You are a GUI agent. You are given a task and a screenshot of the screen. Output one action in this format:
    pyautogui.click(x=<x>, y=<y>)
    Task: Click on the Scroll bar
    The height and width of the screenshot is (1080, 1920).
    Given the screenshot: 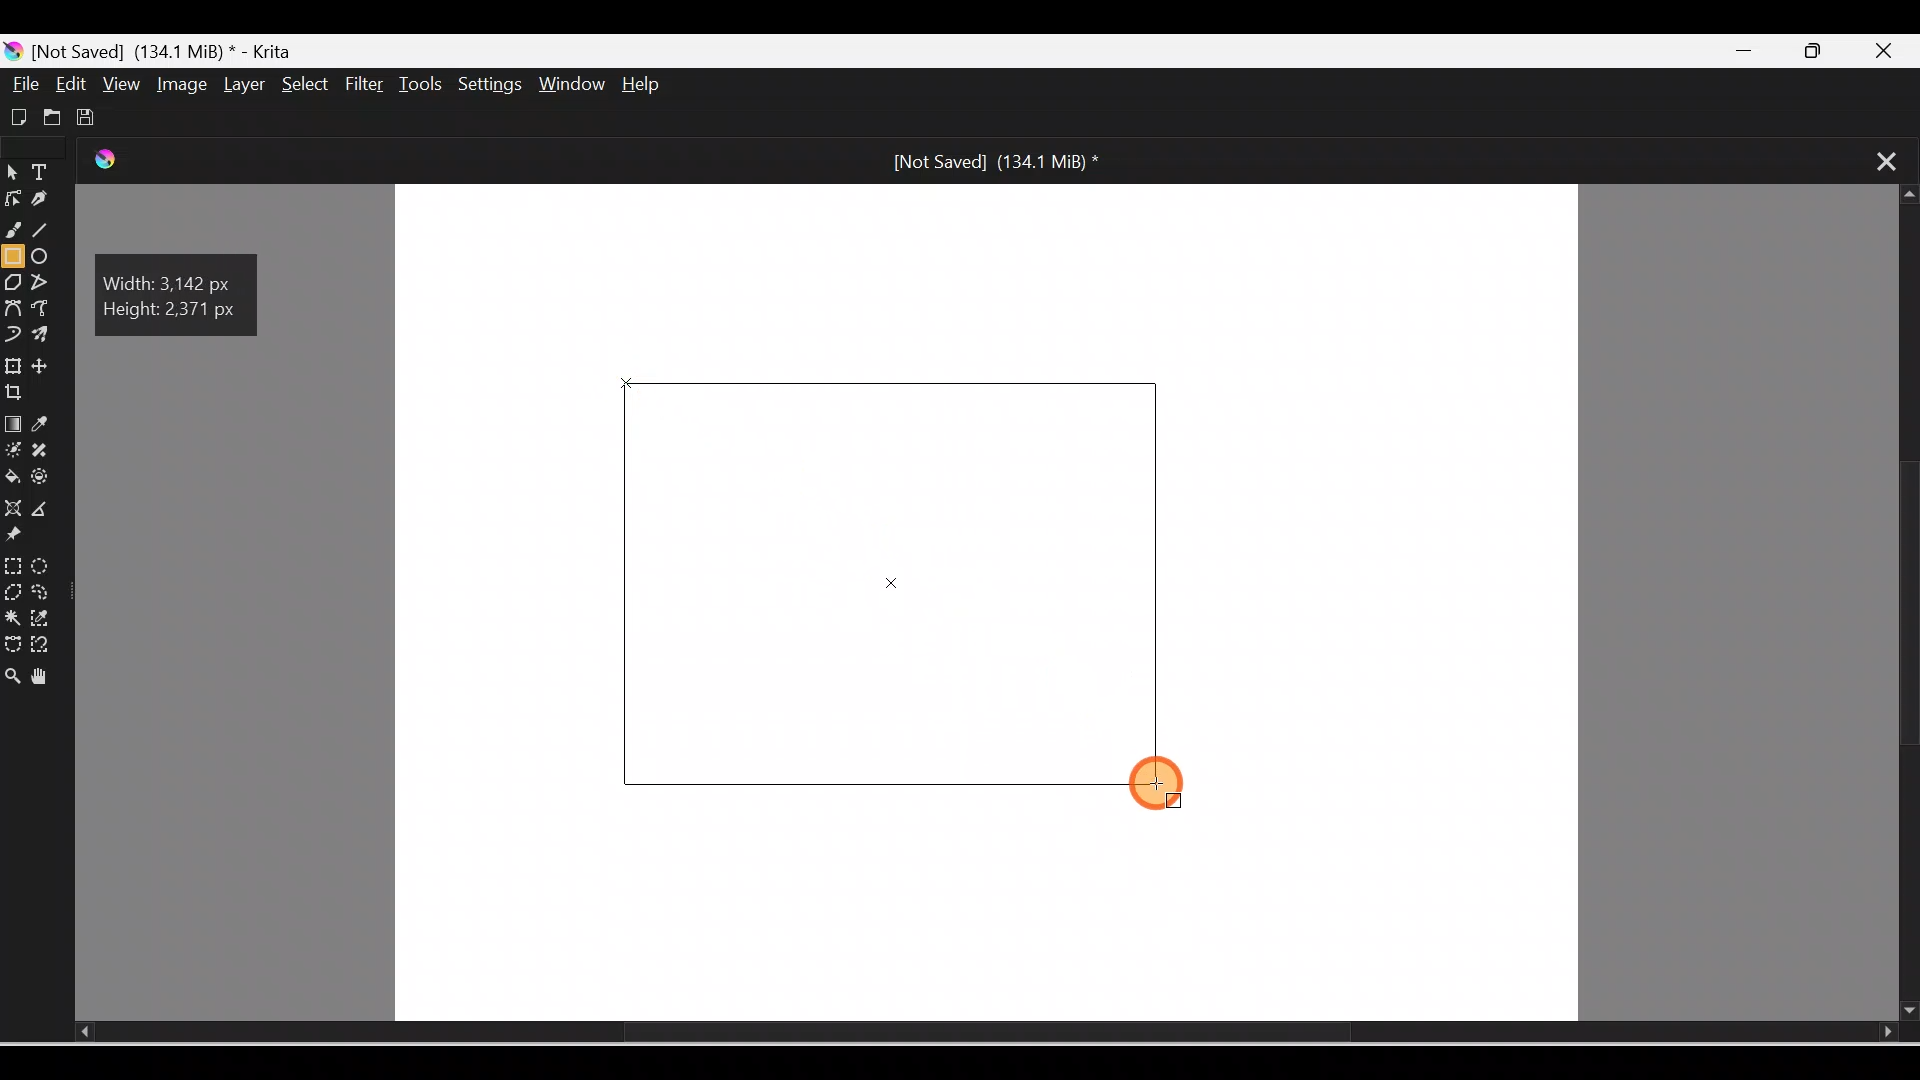 What is the action you would take?
    pyautogui.click(x=1901, y=604)
    